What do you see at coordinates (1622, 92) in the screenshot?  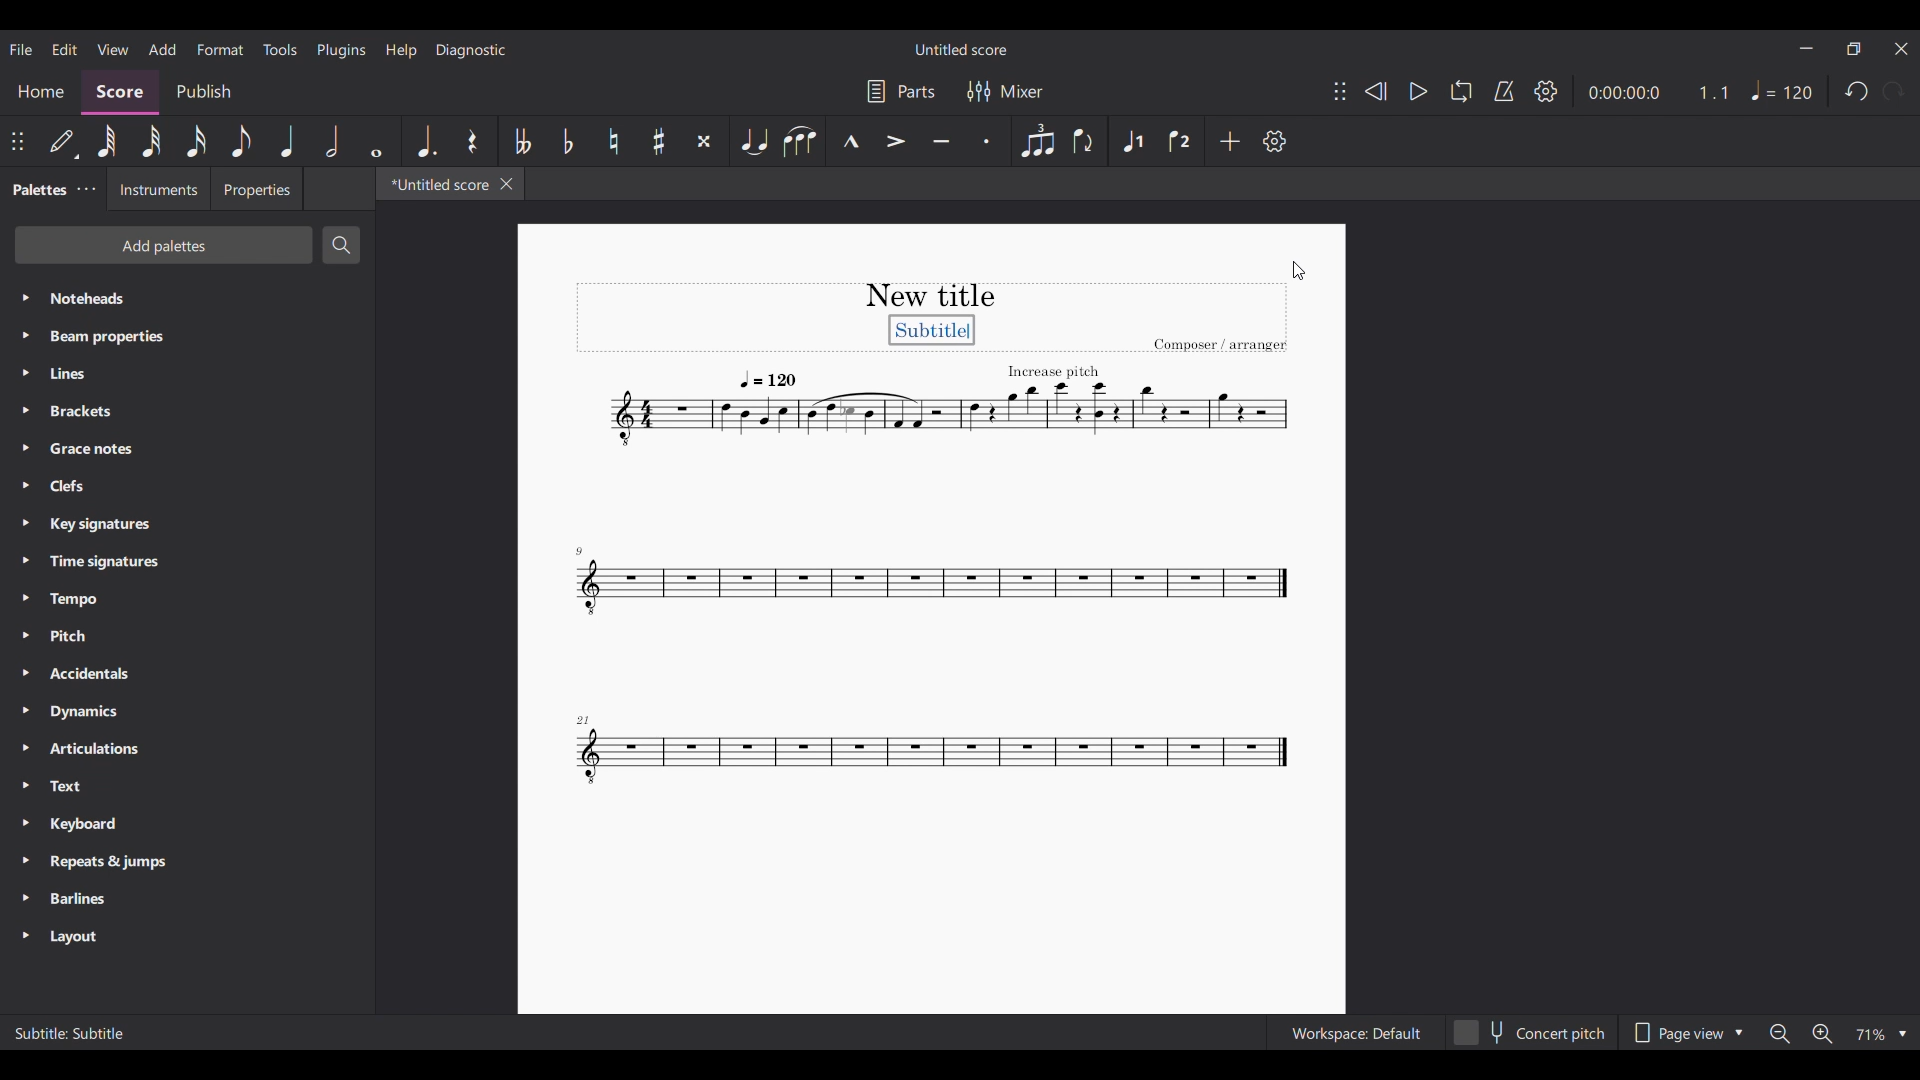 I see `Current duration` at bounding box center [1622, 92].